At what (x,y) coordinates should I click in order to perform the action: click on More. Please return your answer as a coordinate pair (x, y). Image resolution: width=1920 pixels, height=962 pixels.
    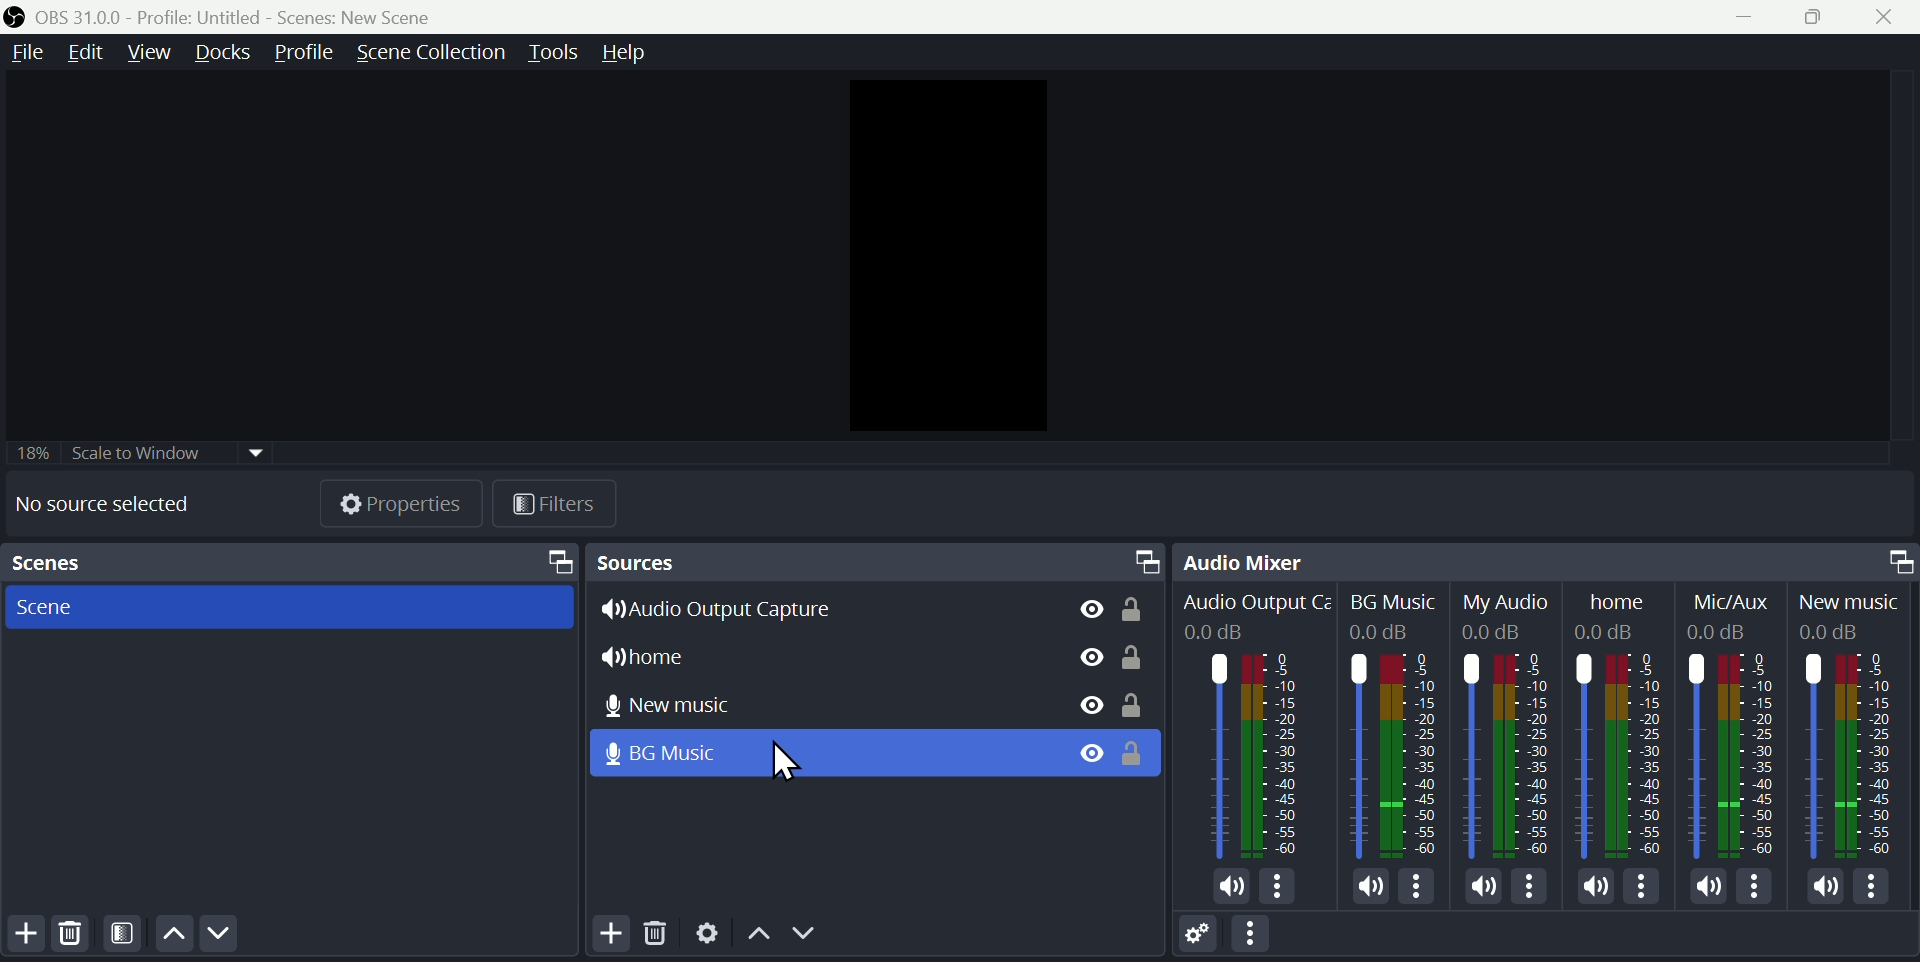
    Looking at the image, I should click on (1762, 891).